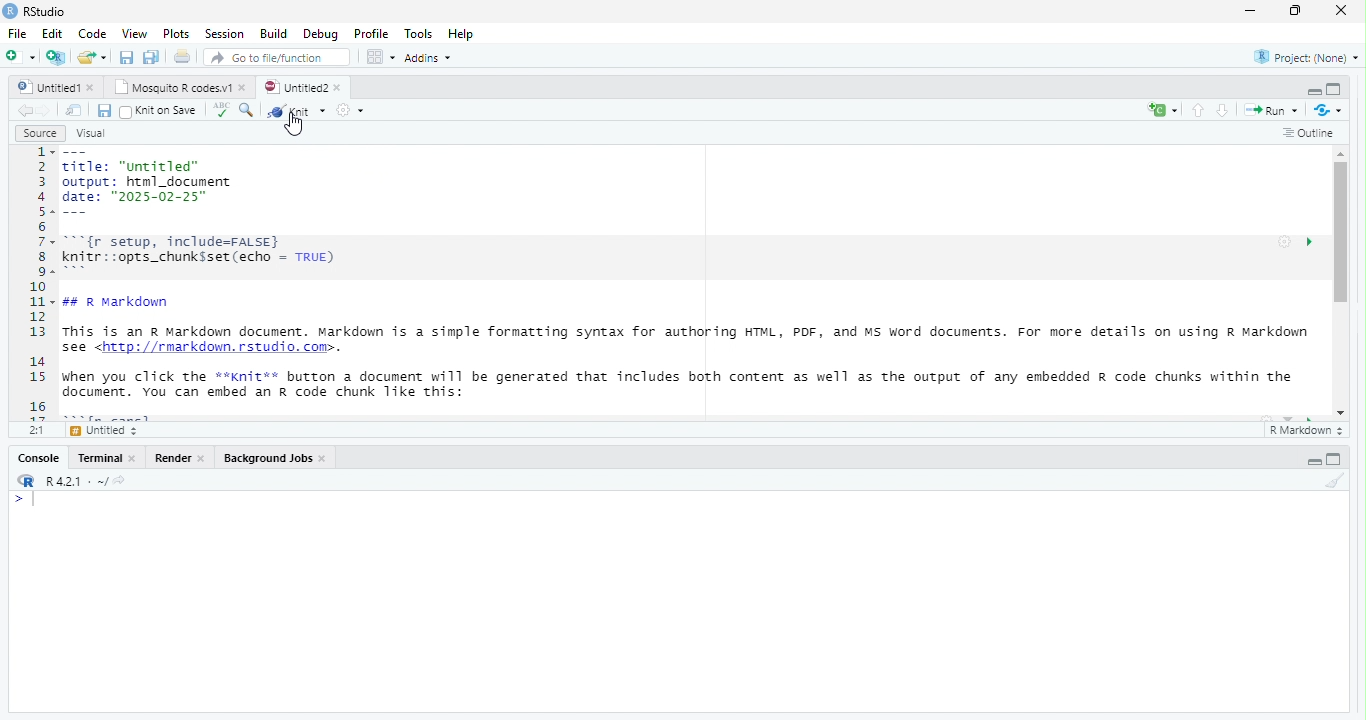  I want to click on close, so click(340, 88).